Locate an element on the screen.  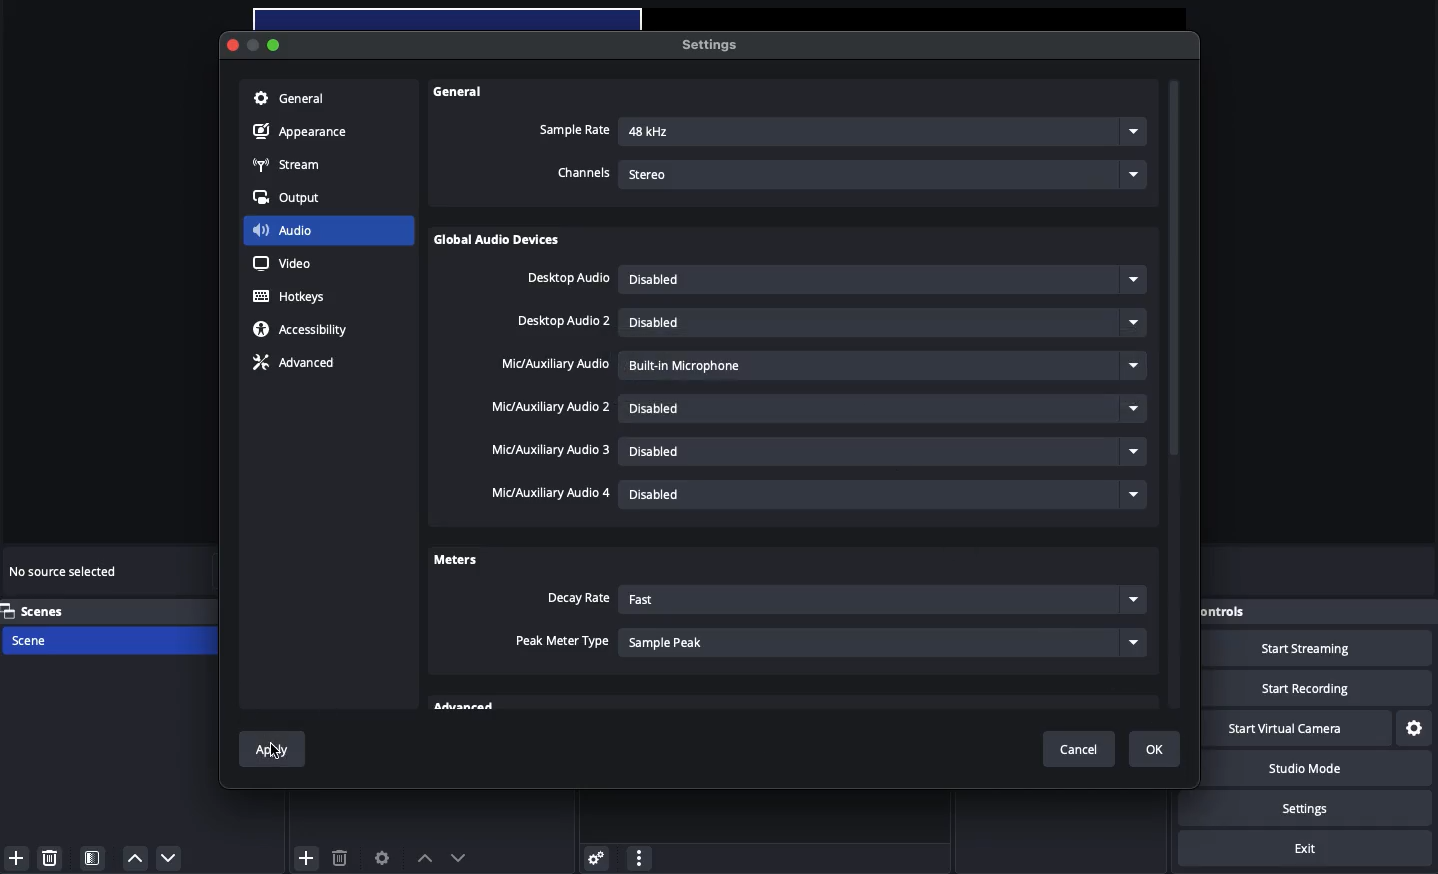
Desktop audio 2 is located at coordinates (565, 322).